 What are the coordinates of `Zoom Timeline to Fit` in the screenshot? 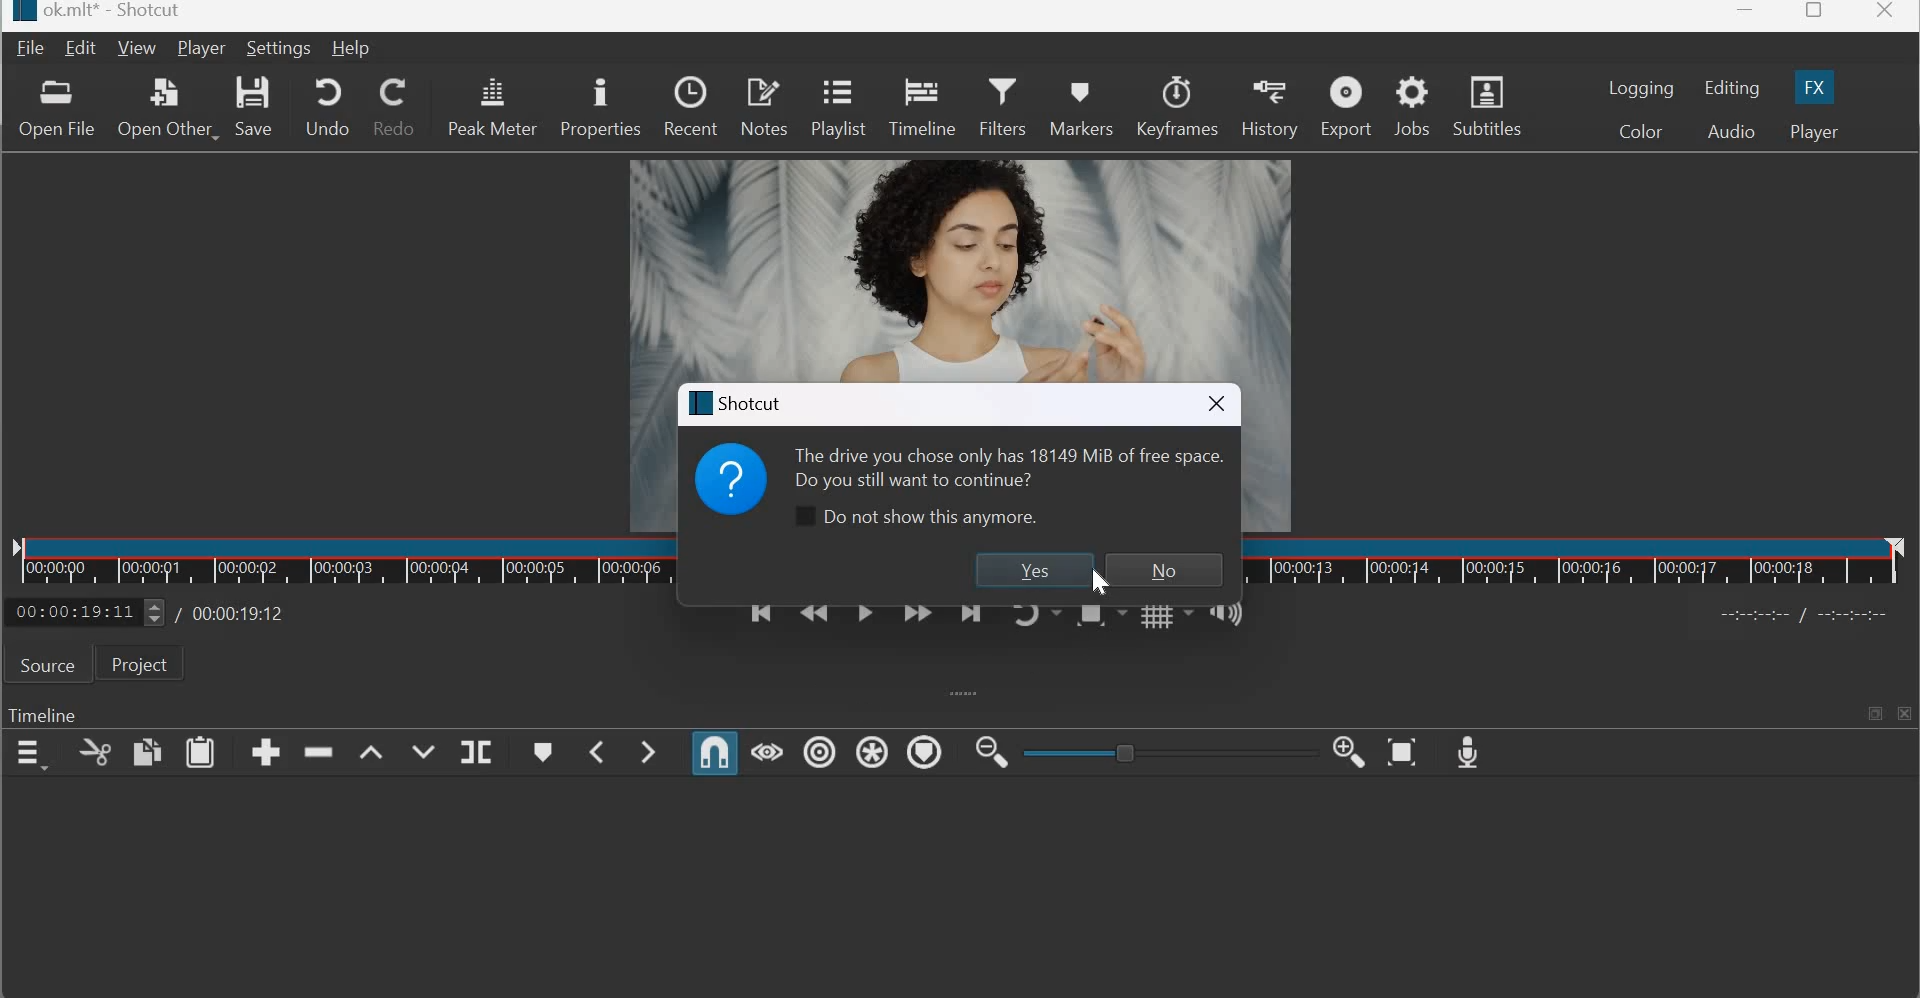 It's located at (1404, 752).